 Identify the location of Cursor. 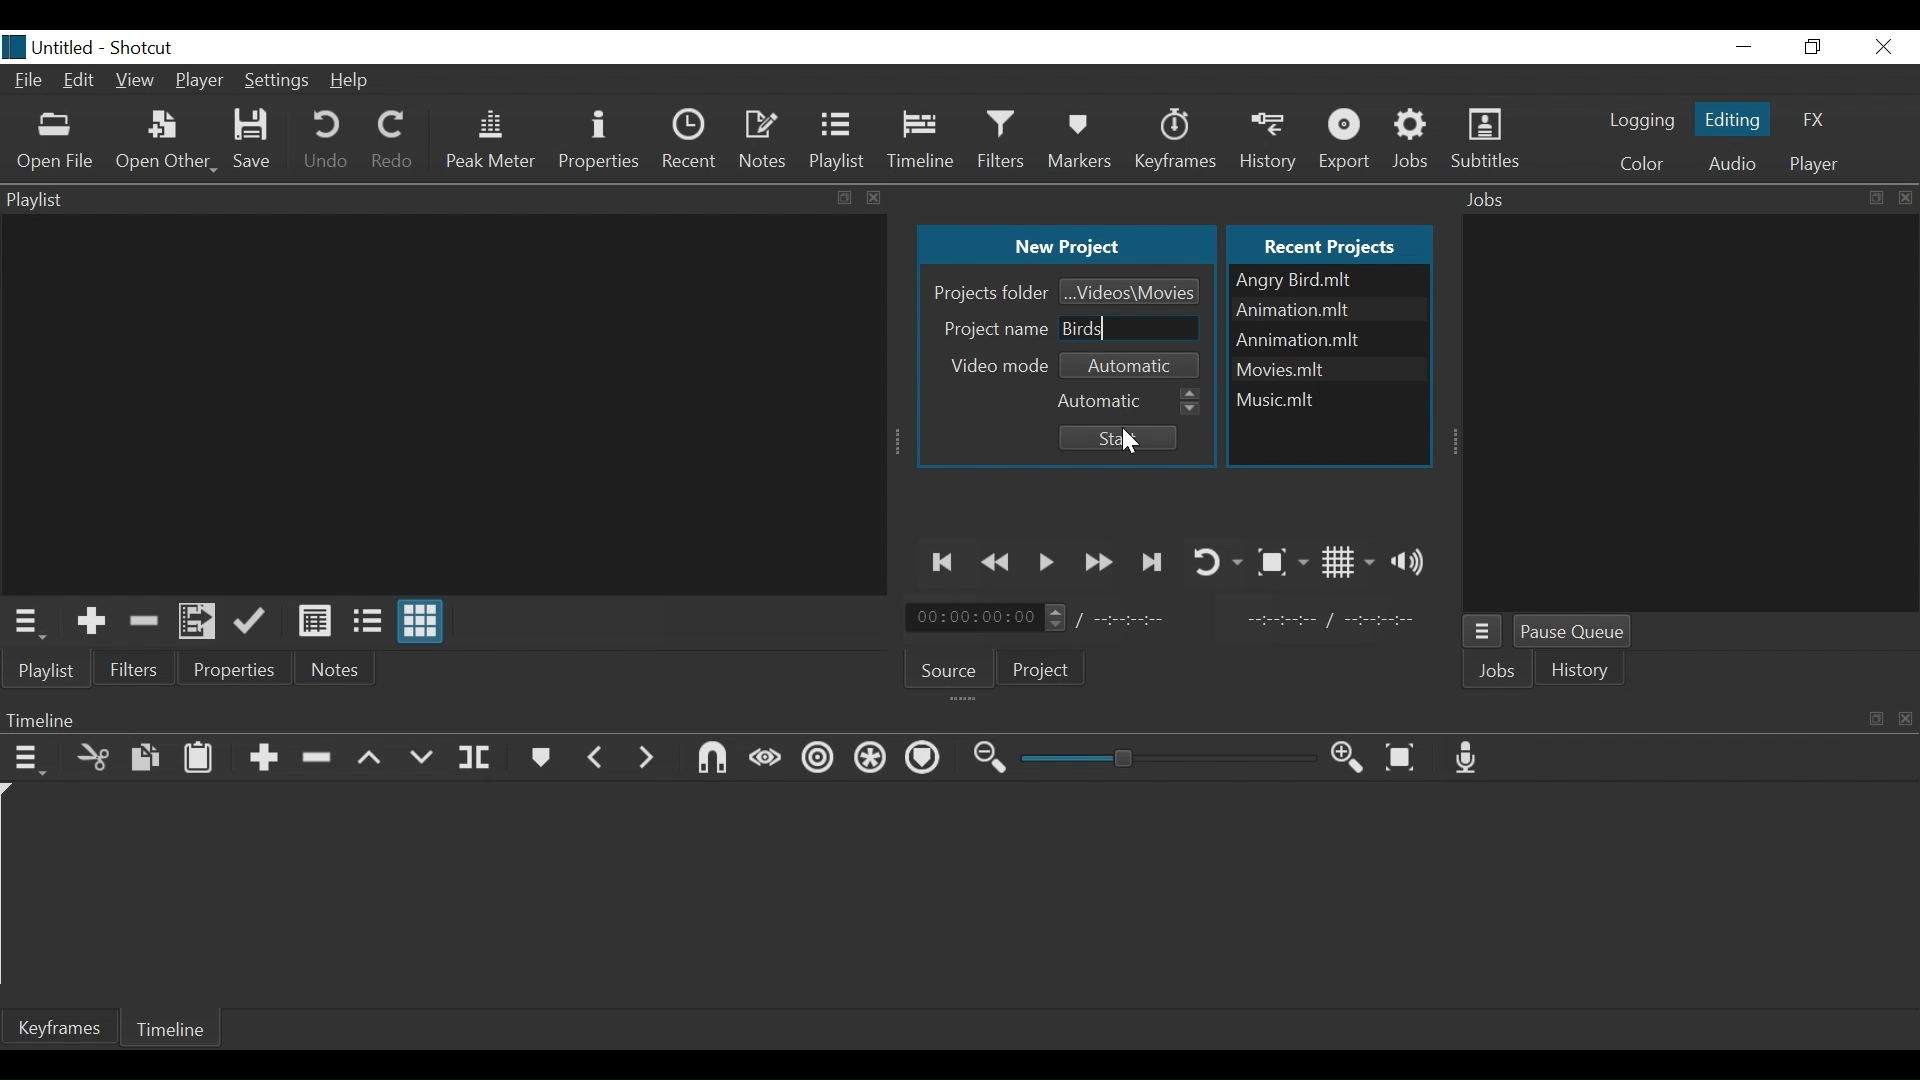
(1135, 444).